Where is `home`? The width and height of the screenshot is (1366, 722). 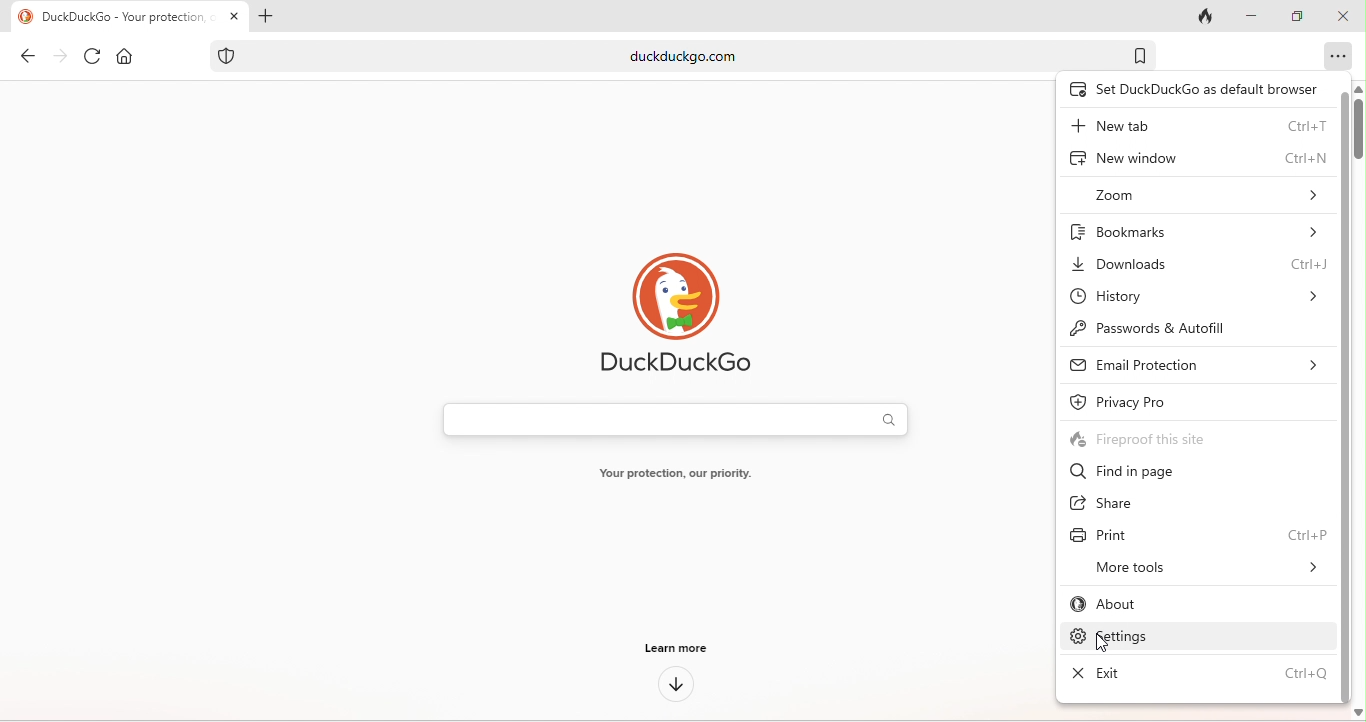 home is located at coordinates (129, 59).